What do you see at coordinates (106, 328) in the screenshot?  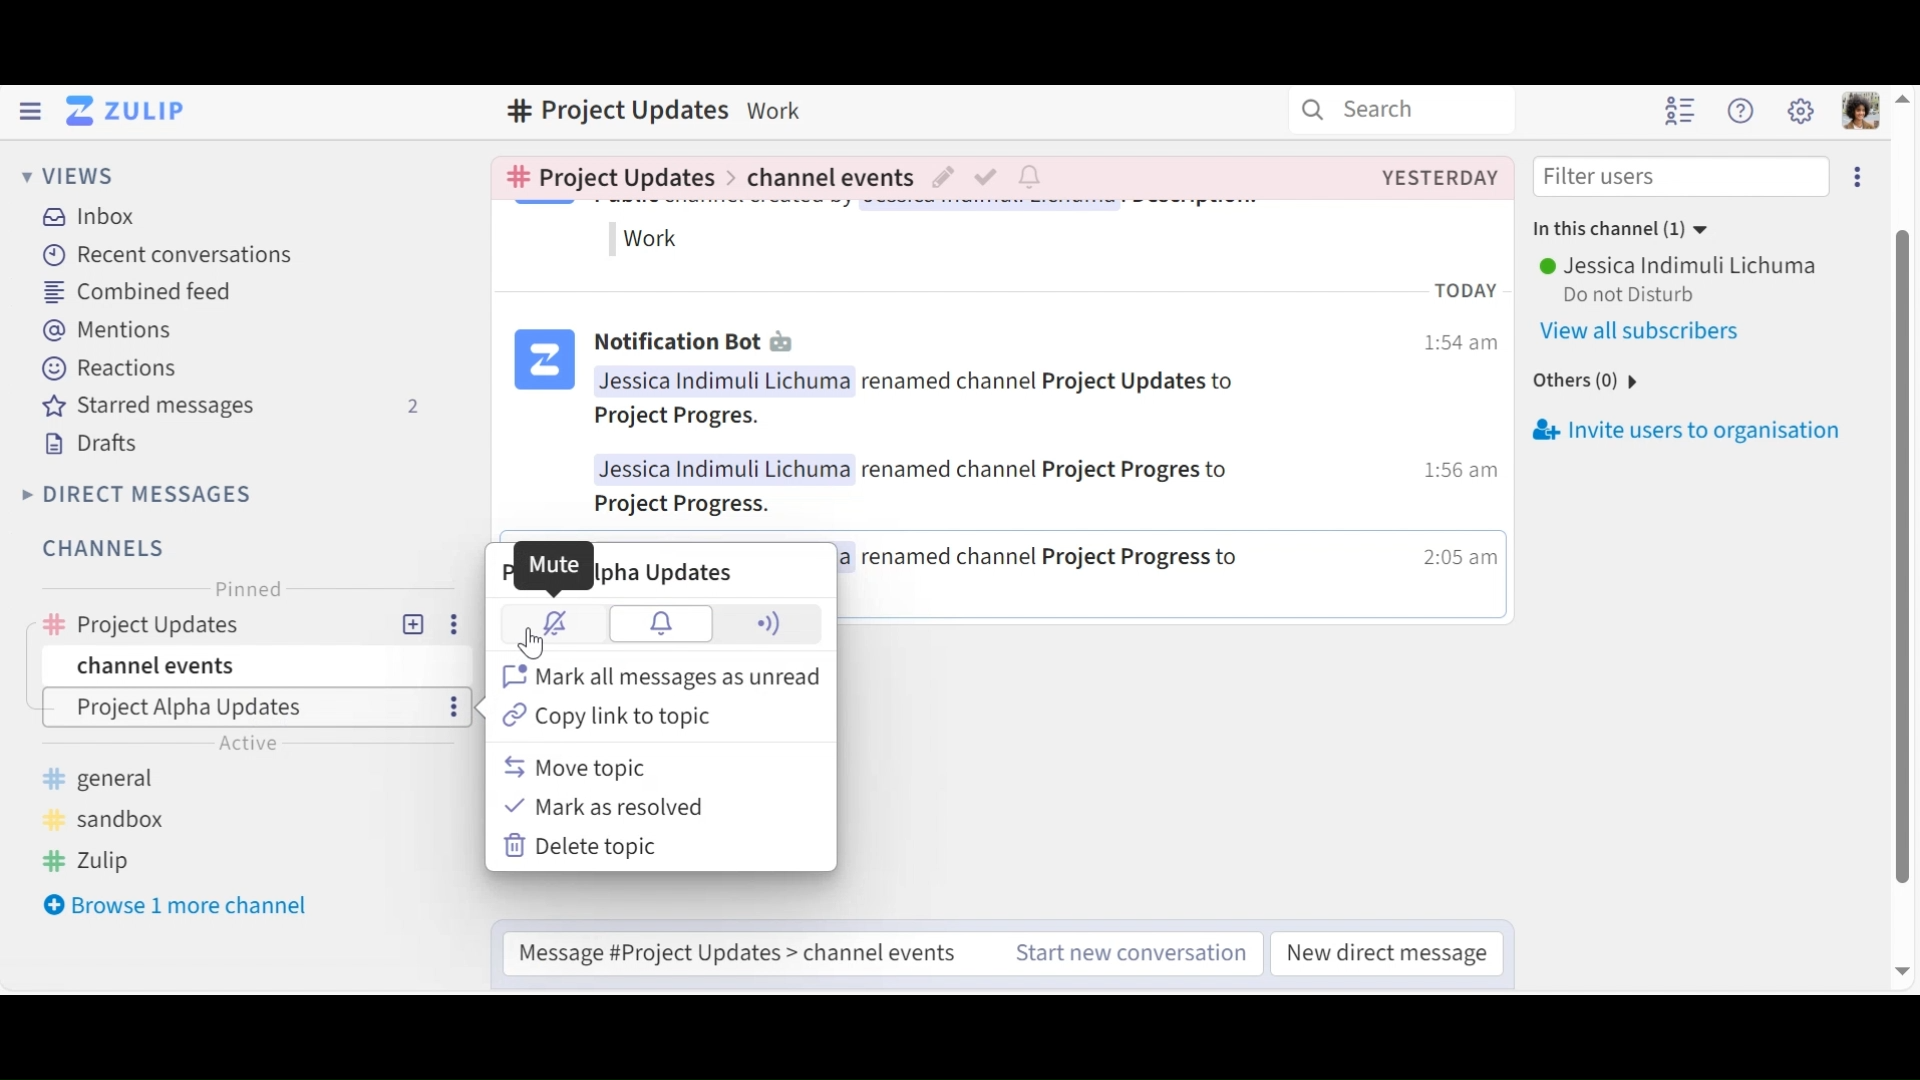 I see `Mentions` at bounding box center [106, 328].